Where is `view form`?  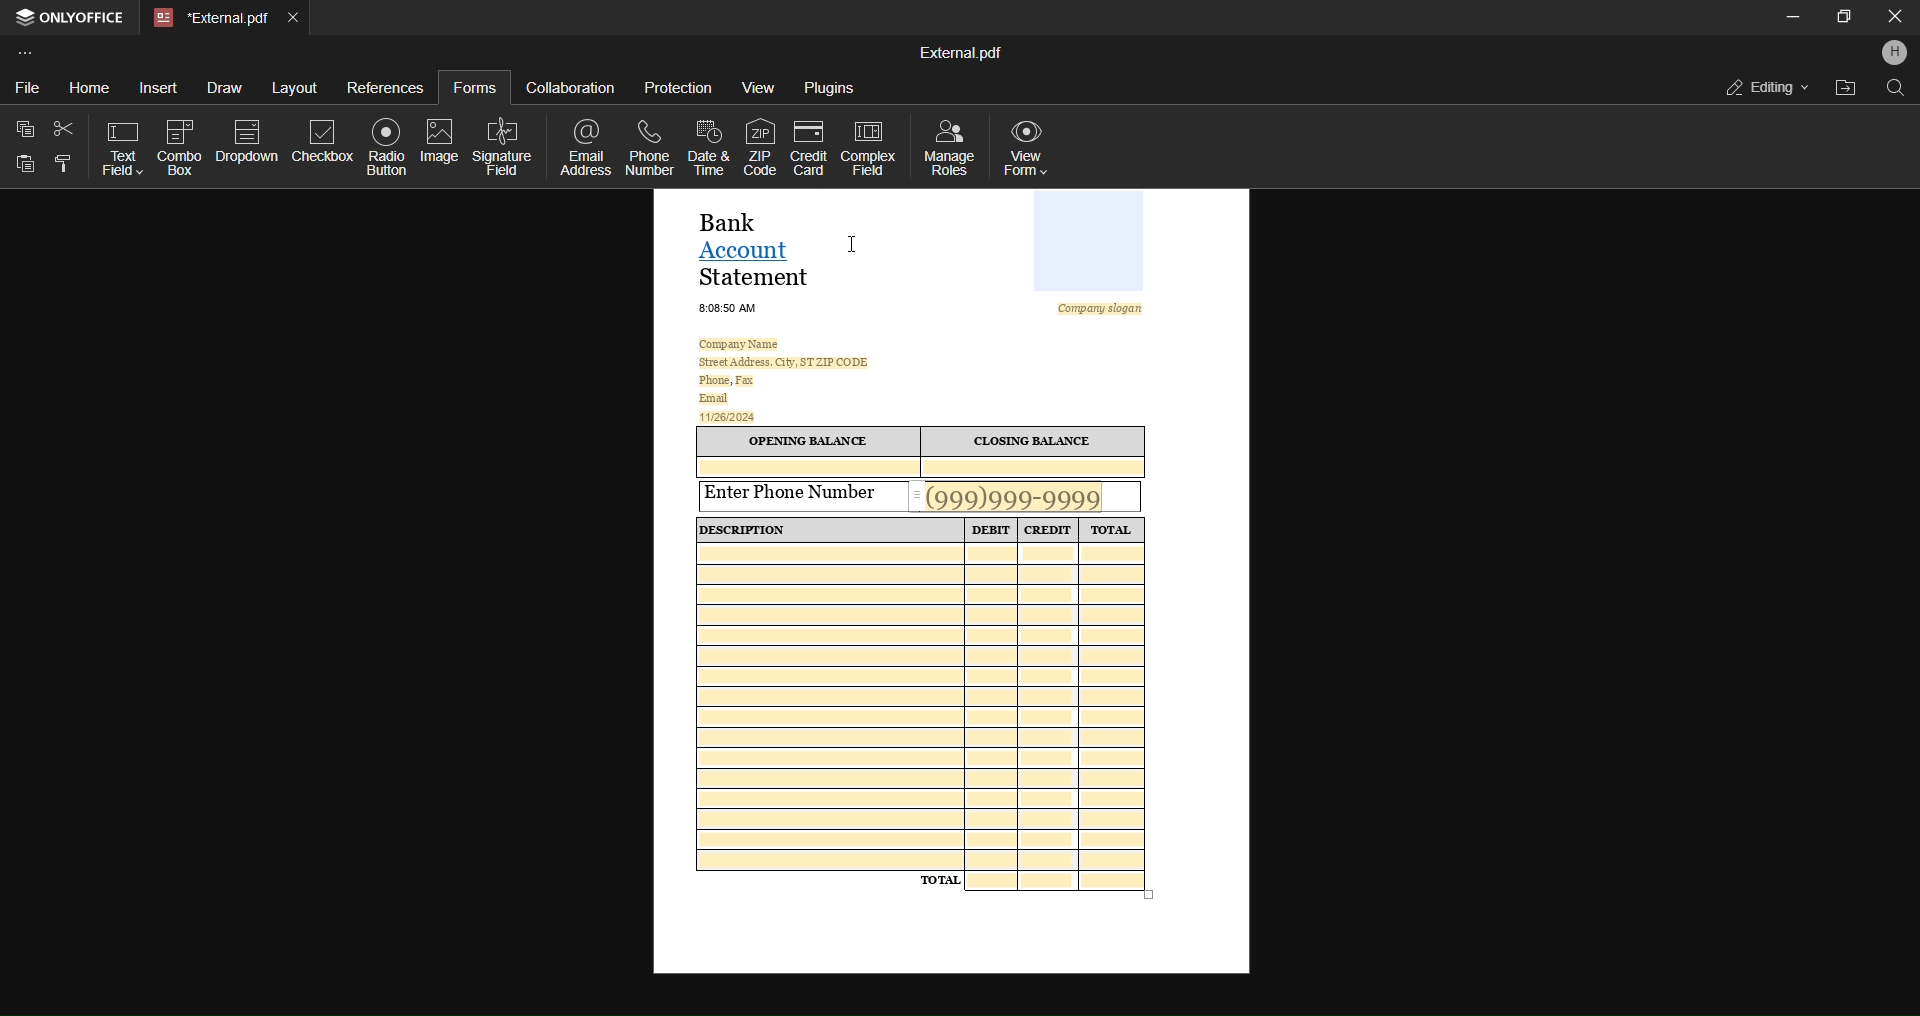 view form is located at coordinates (1028, 148).